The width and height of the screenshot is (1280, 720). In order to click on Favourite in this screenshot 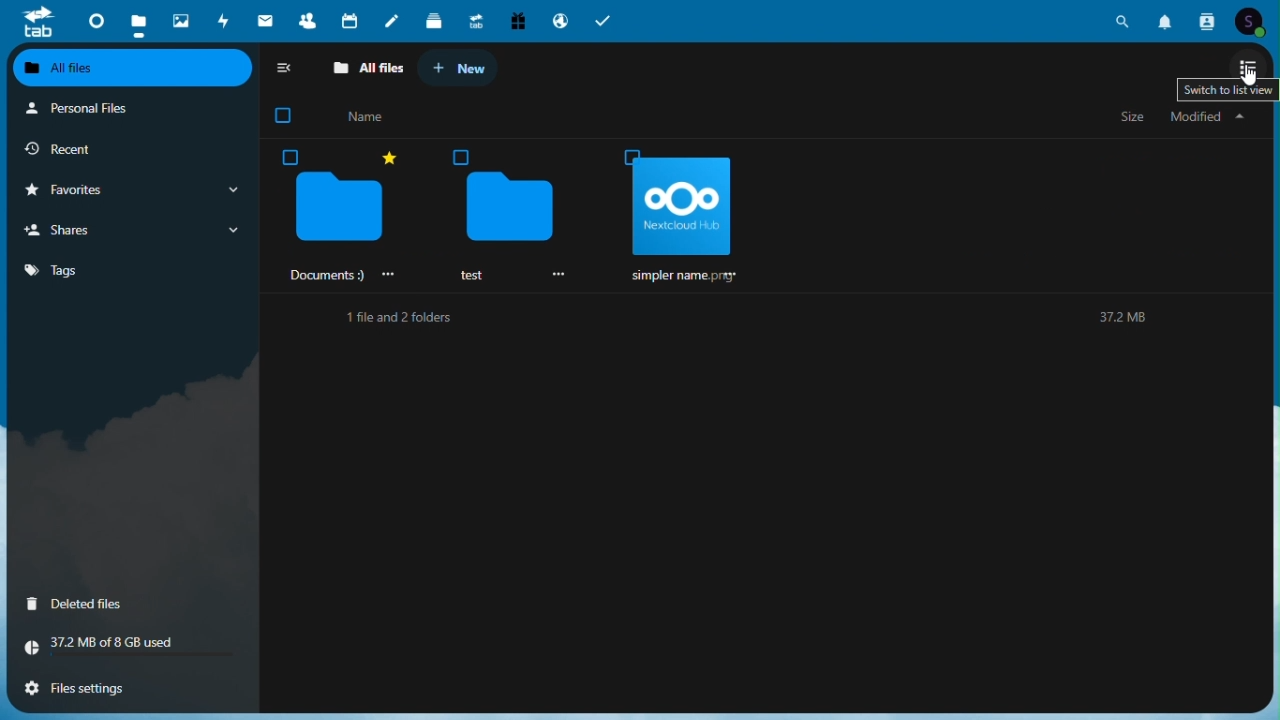, I will do `click(134, 190)`.